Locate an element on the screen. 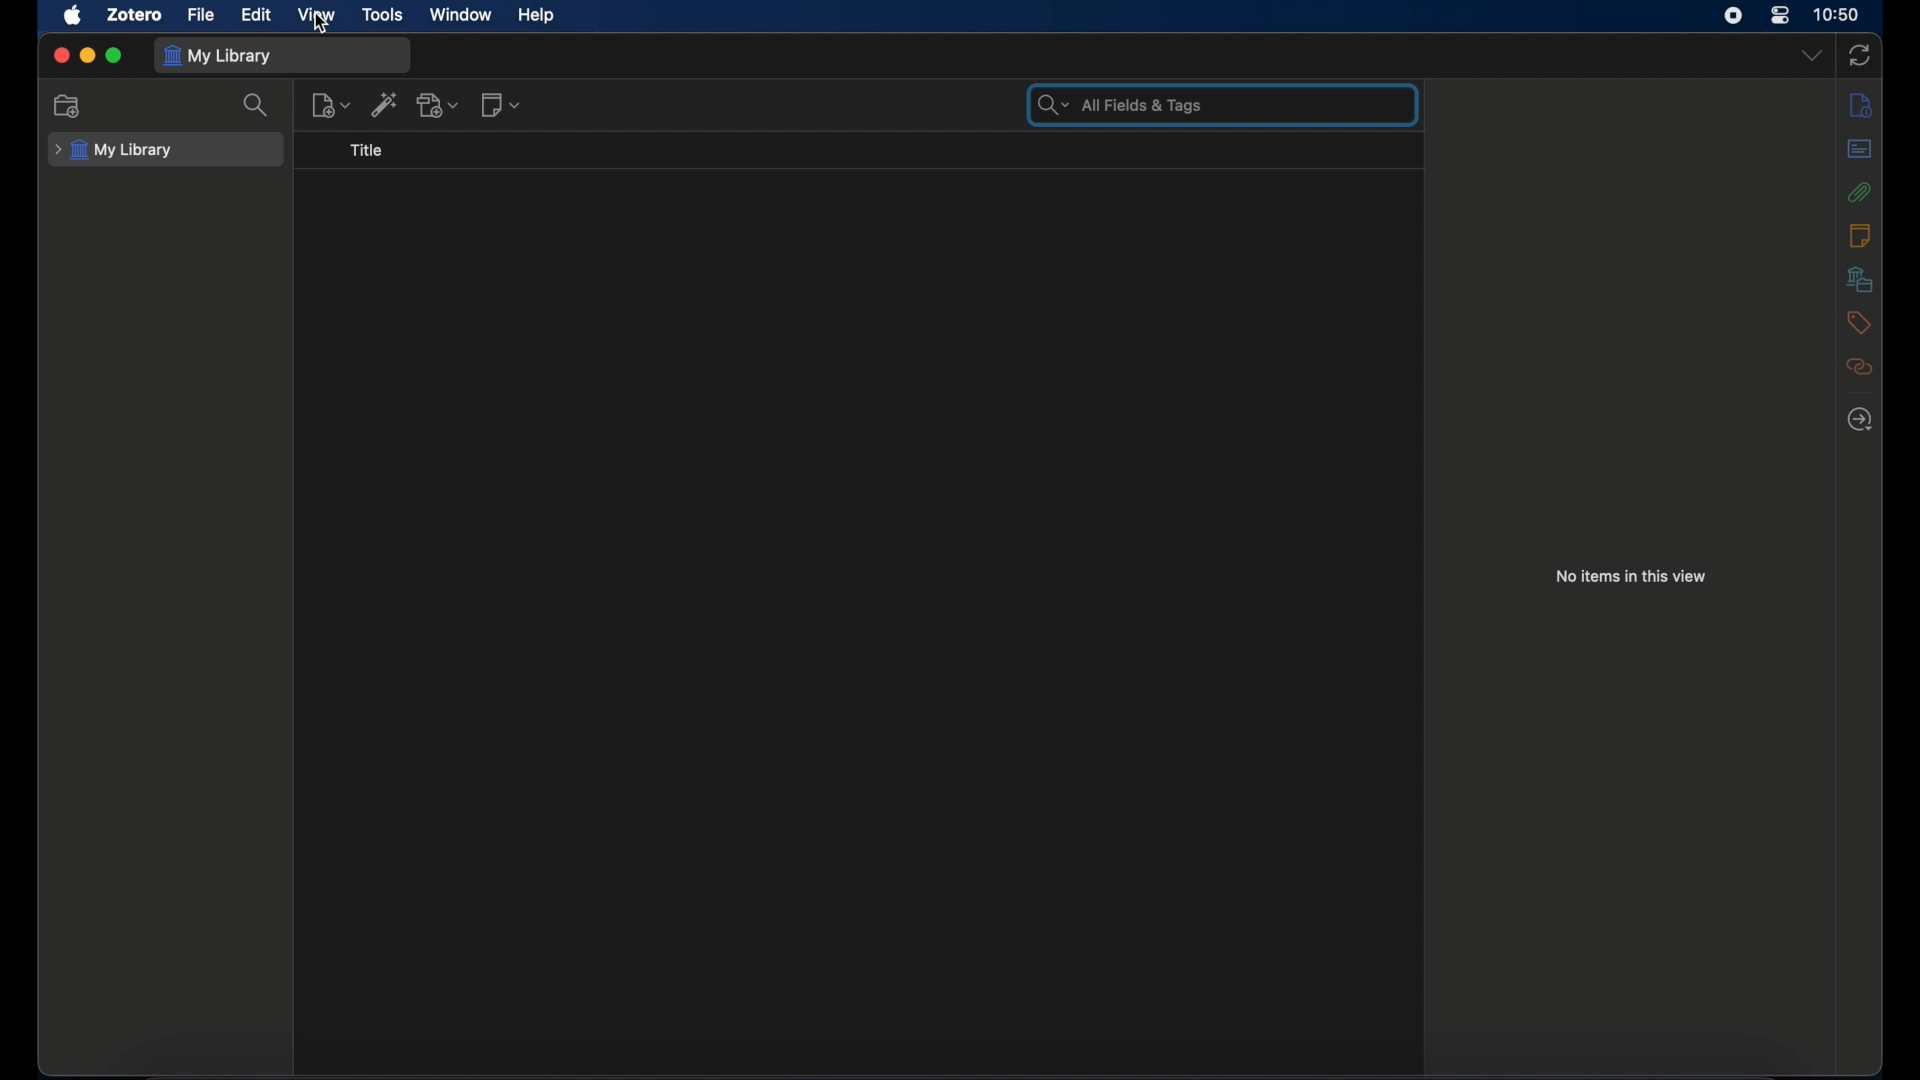 The width and height of the screenshot is (1920, 1080). minimize is located at coordinates (86, 55).